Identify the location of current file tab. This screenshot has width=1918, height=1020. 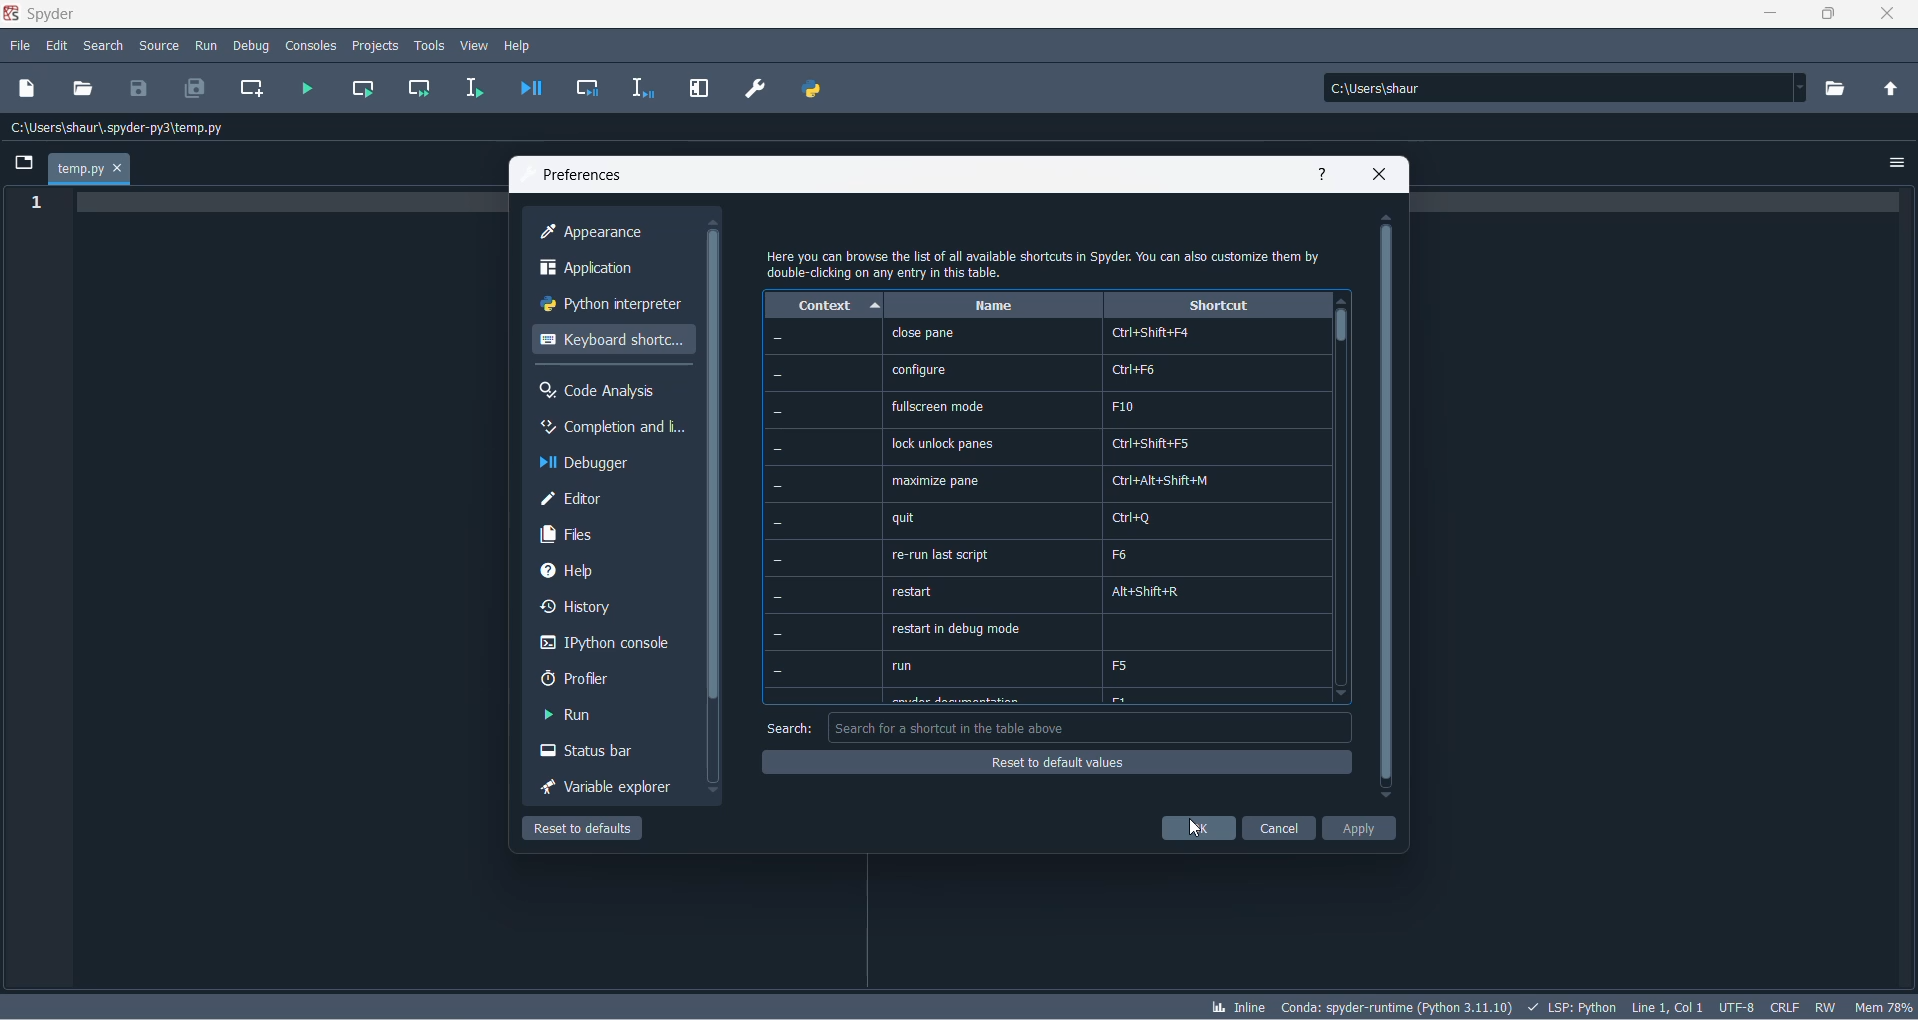
(89, 170).